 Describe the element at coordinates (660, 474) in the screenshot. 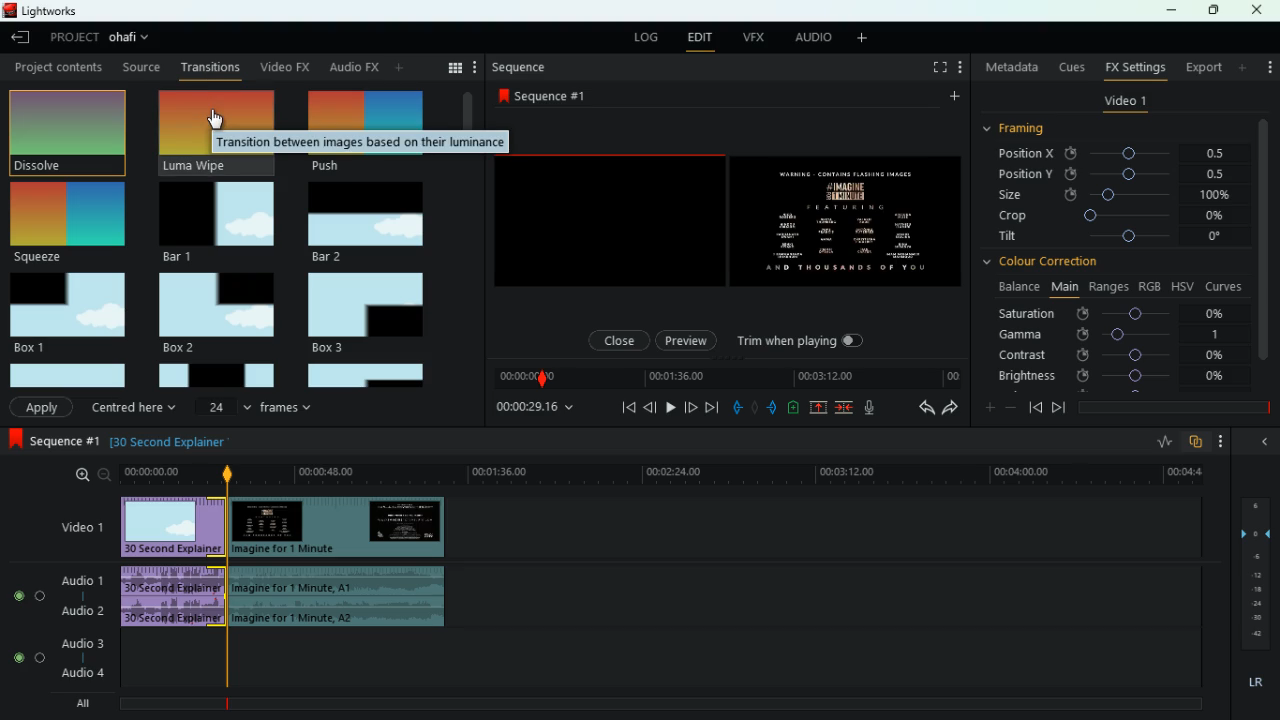

I see `time` at that location.